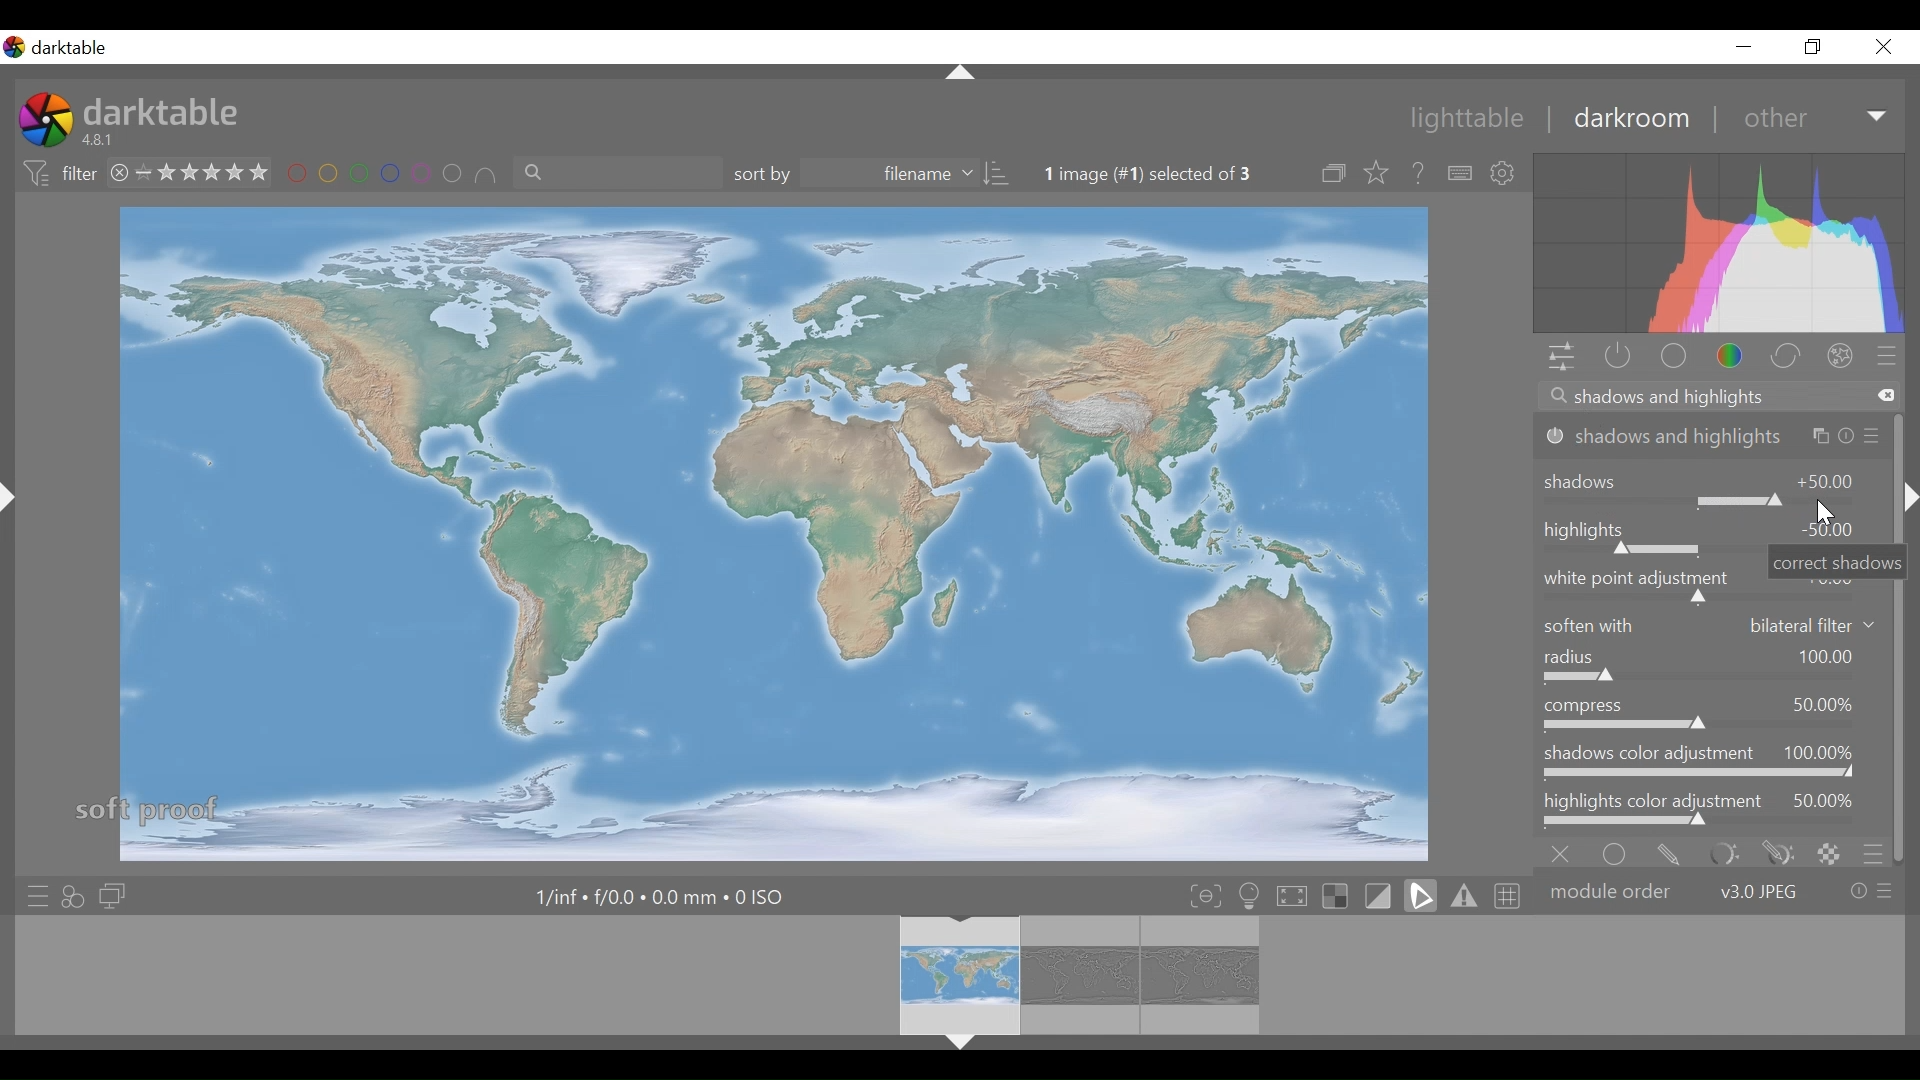 Image resolution: width=1920 pixels, height=1080 pixels. Describe the element at coordinates (1339, 897) in the screenshot. I see `toggle indication of raw overexposure` at that location.